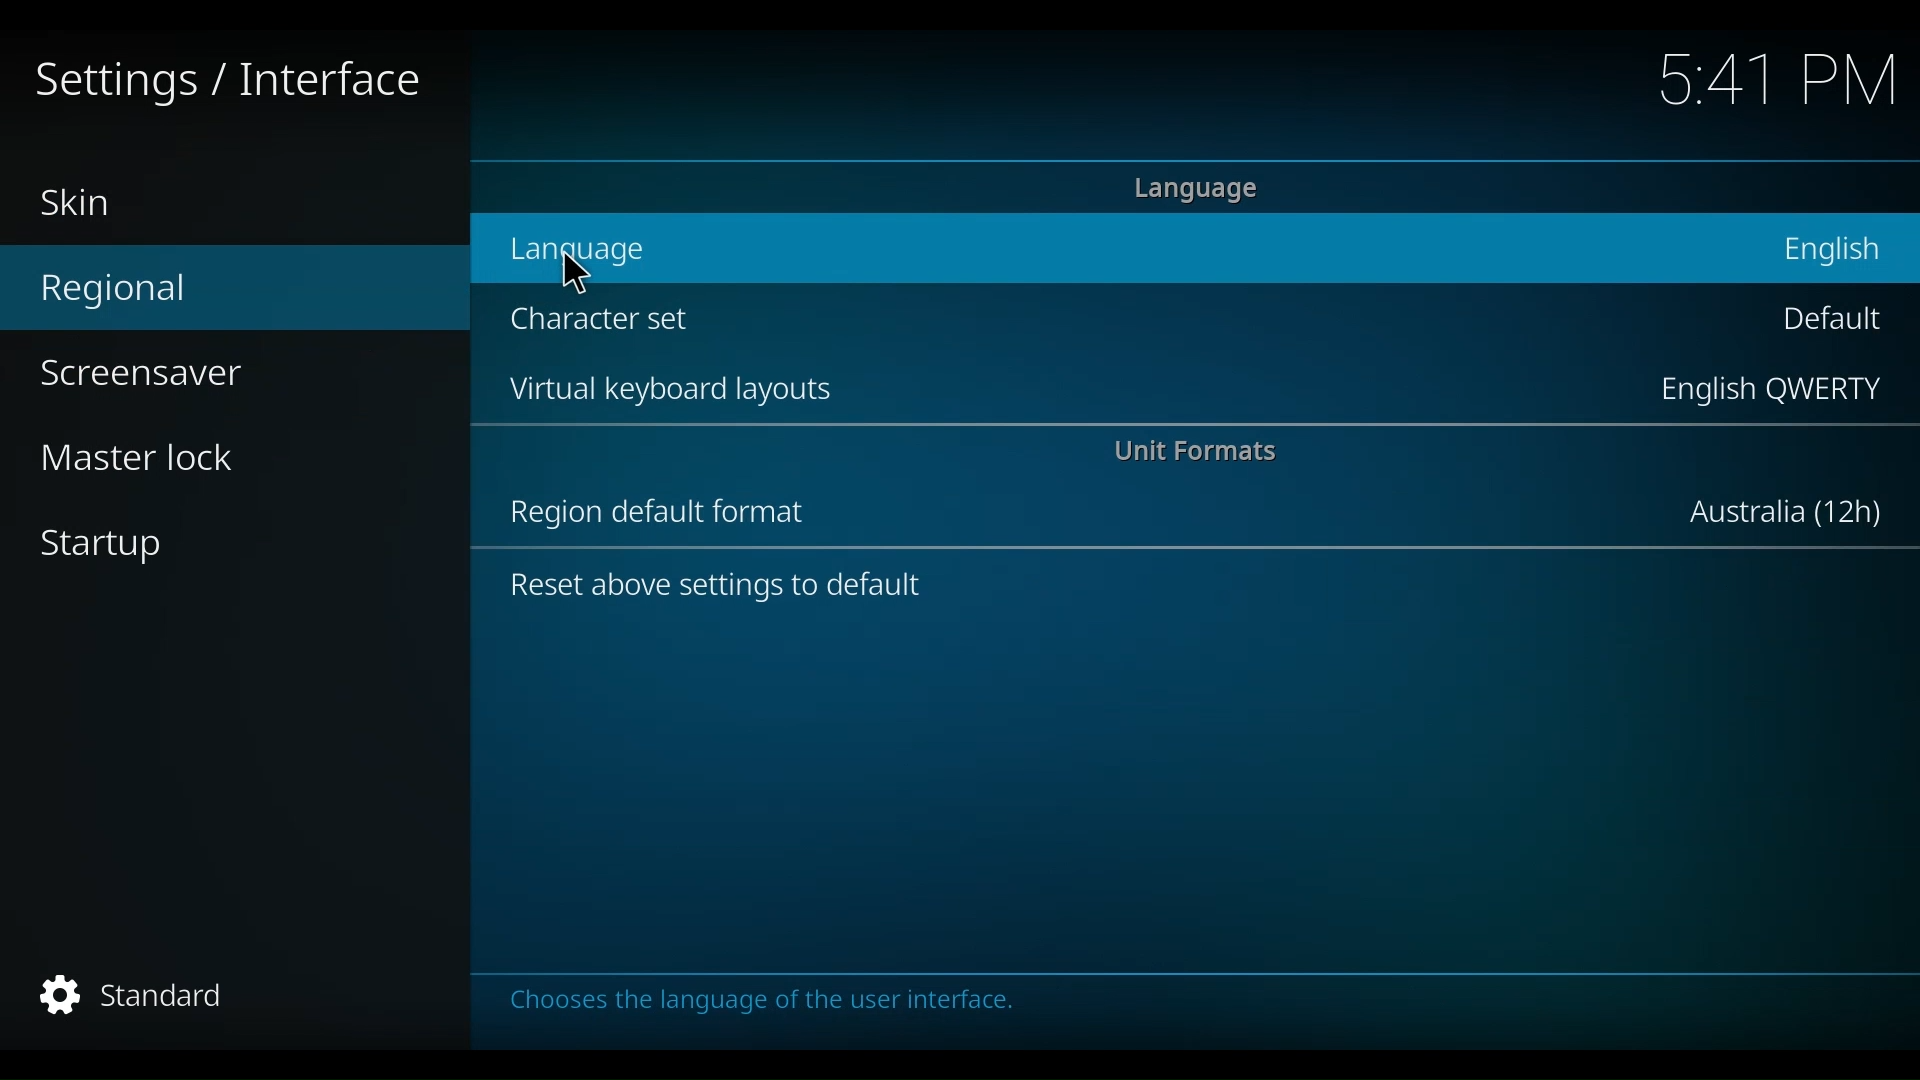 The image size is (1920, 1080). Describe the element at coordinates (160, 461) in the screenshot. I see `master lock` at that location.